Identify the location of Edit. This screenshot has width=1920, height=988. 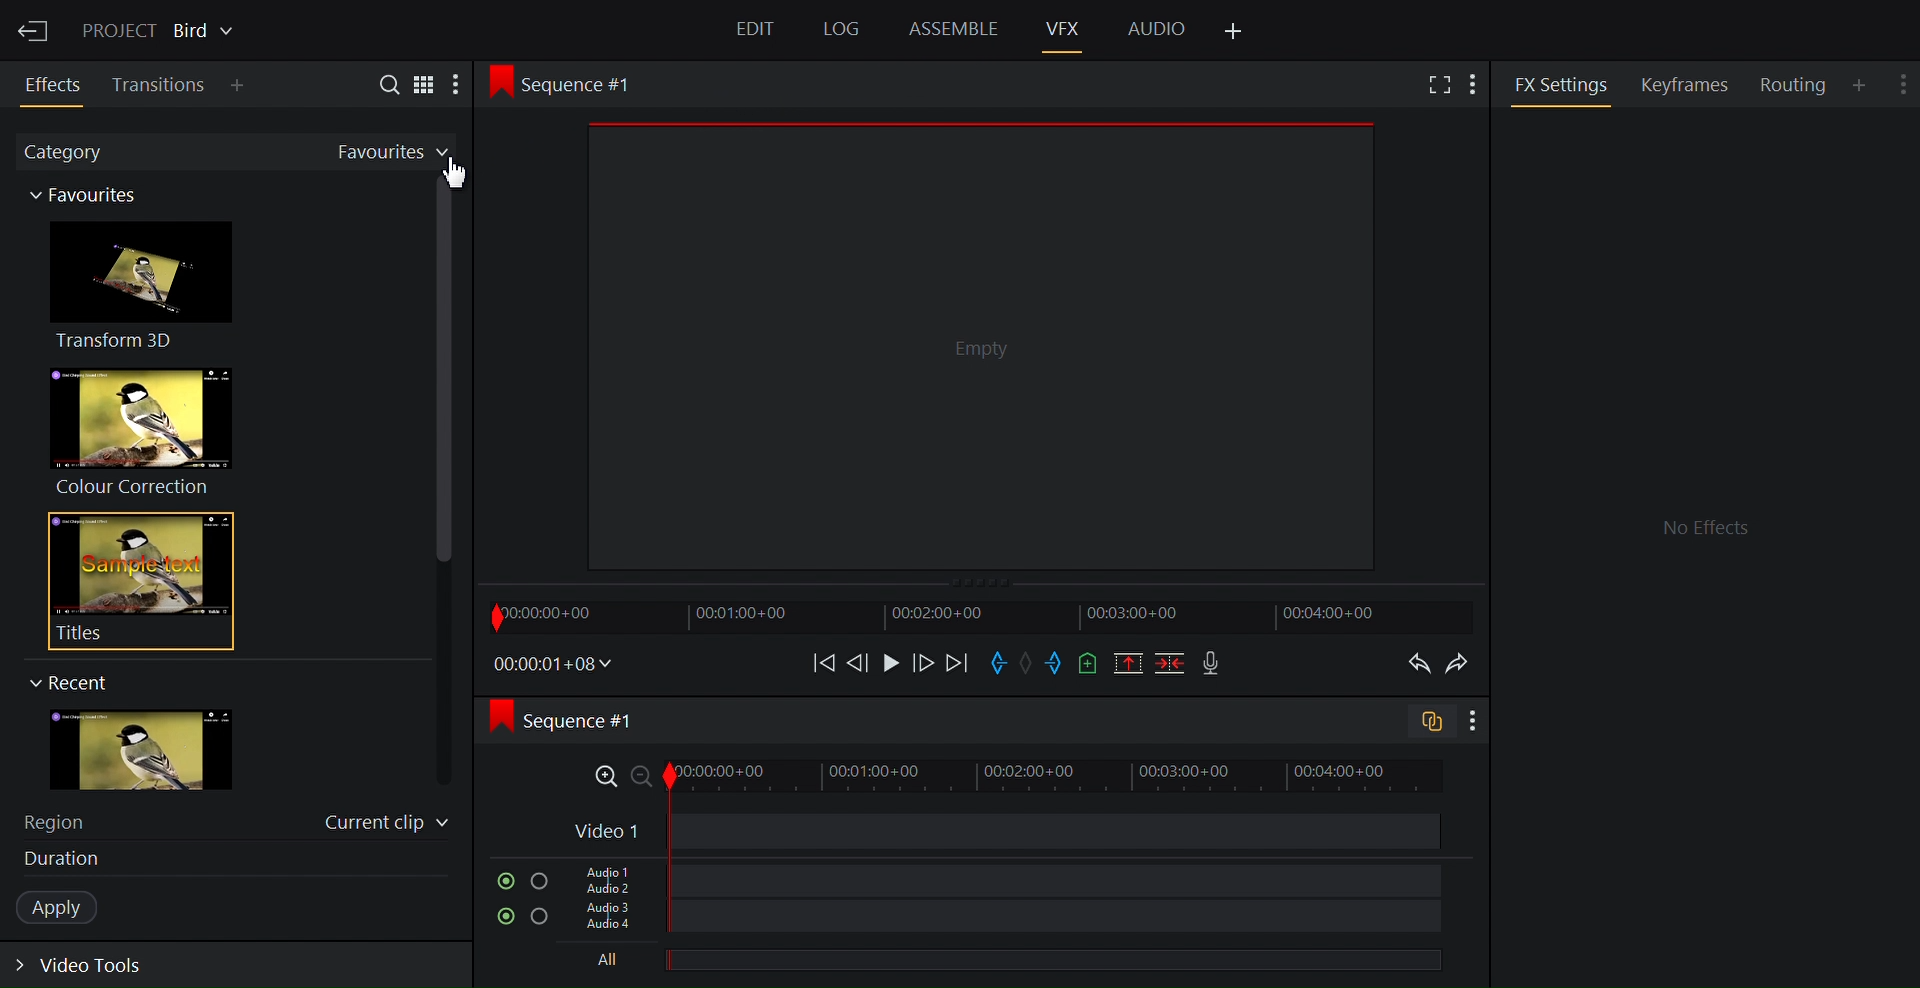
(758, 32).